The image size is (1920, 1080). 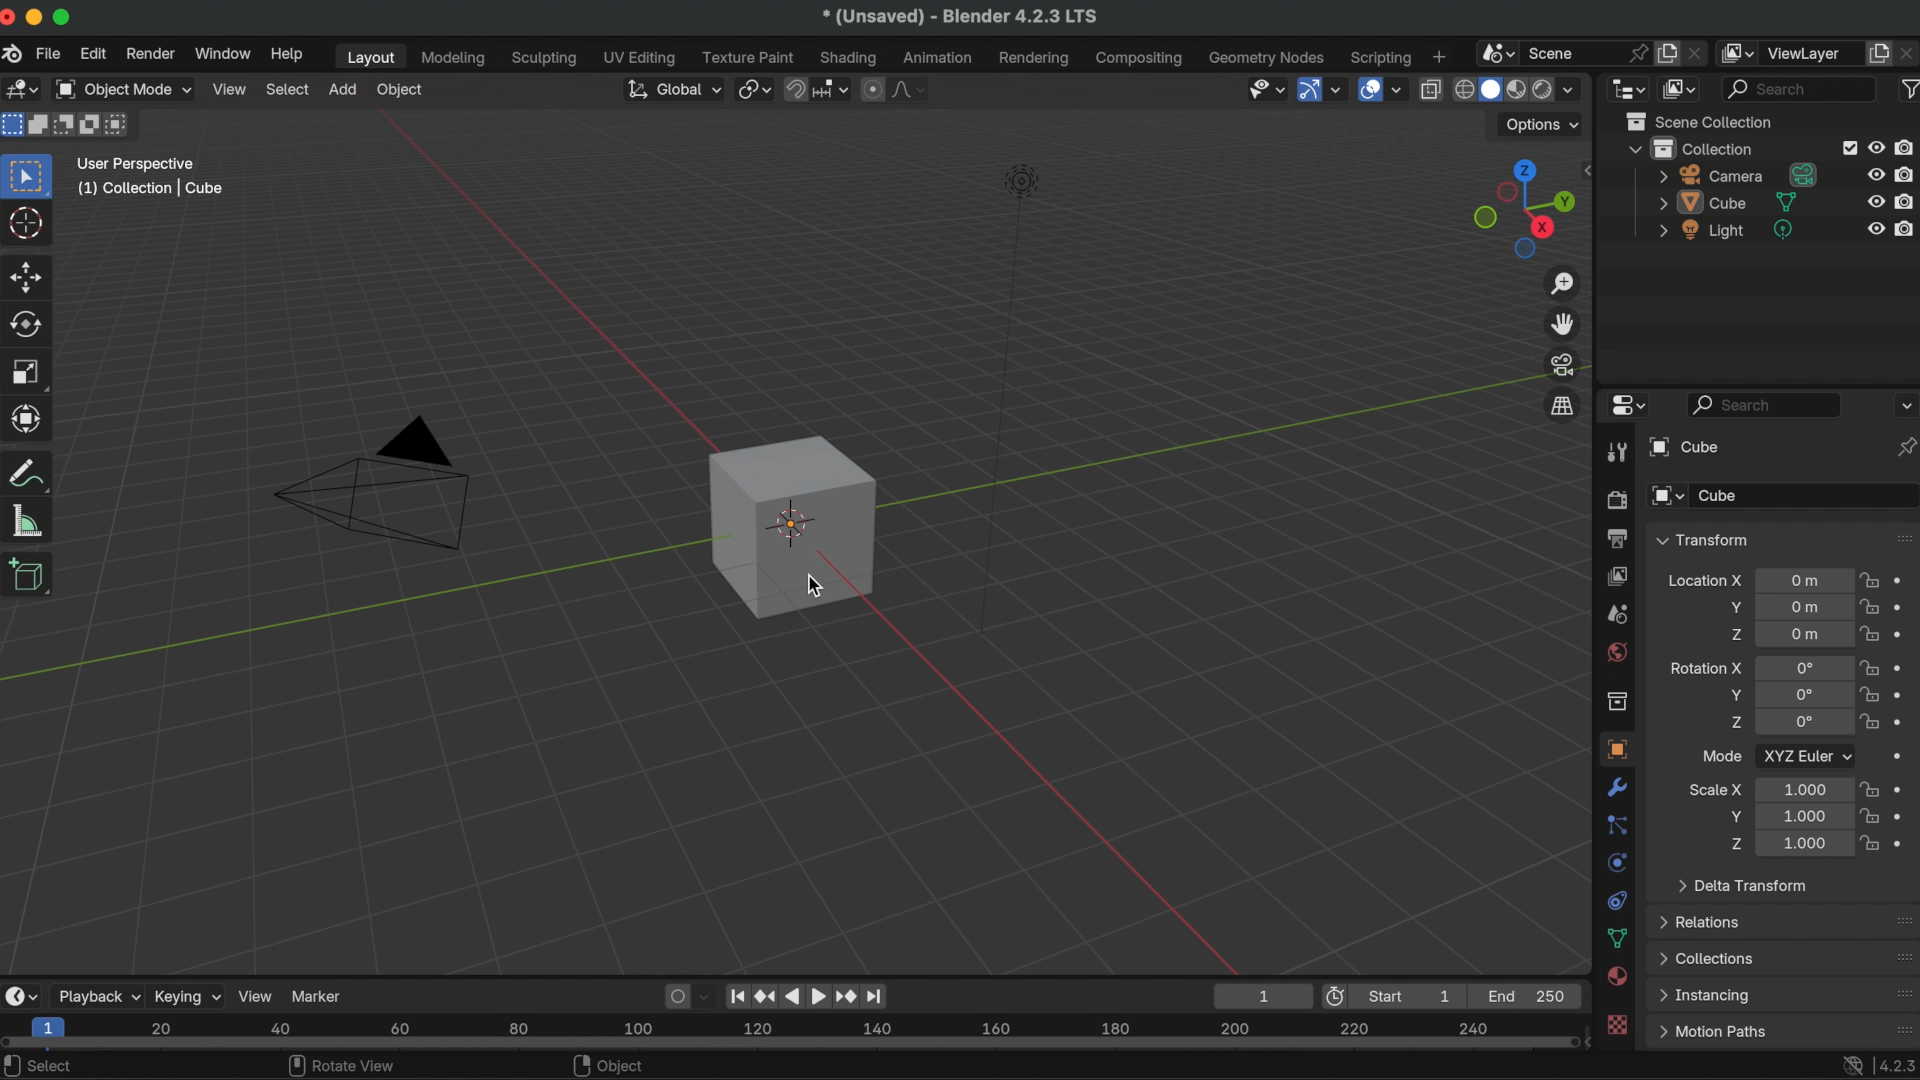 What do you see at coordinates (1728, 230) in the screenshot?
I see `light` at bounding box center [1728, 230].